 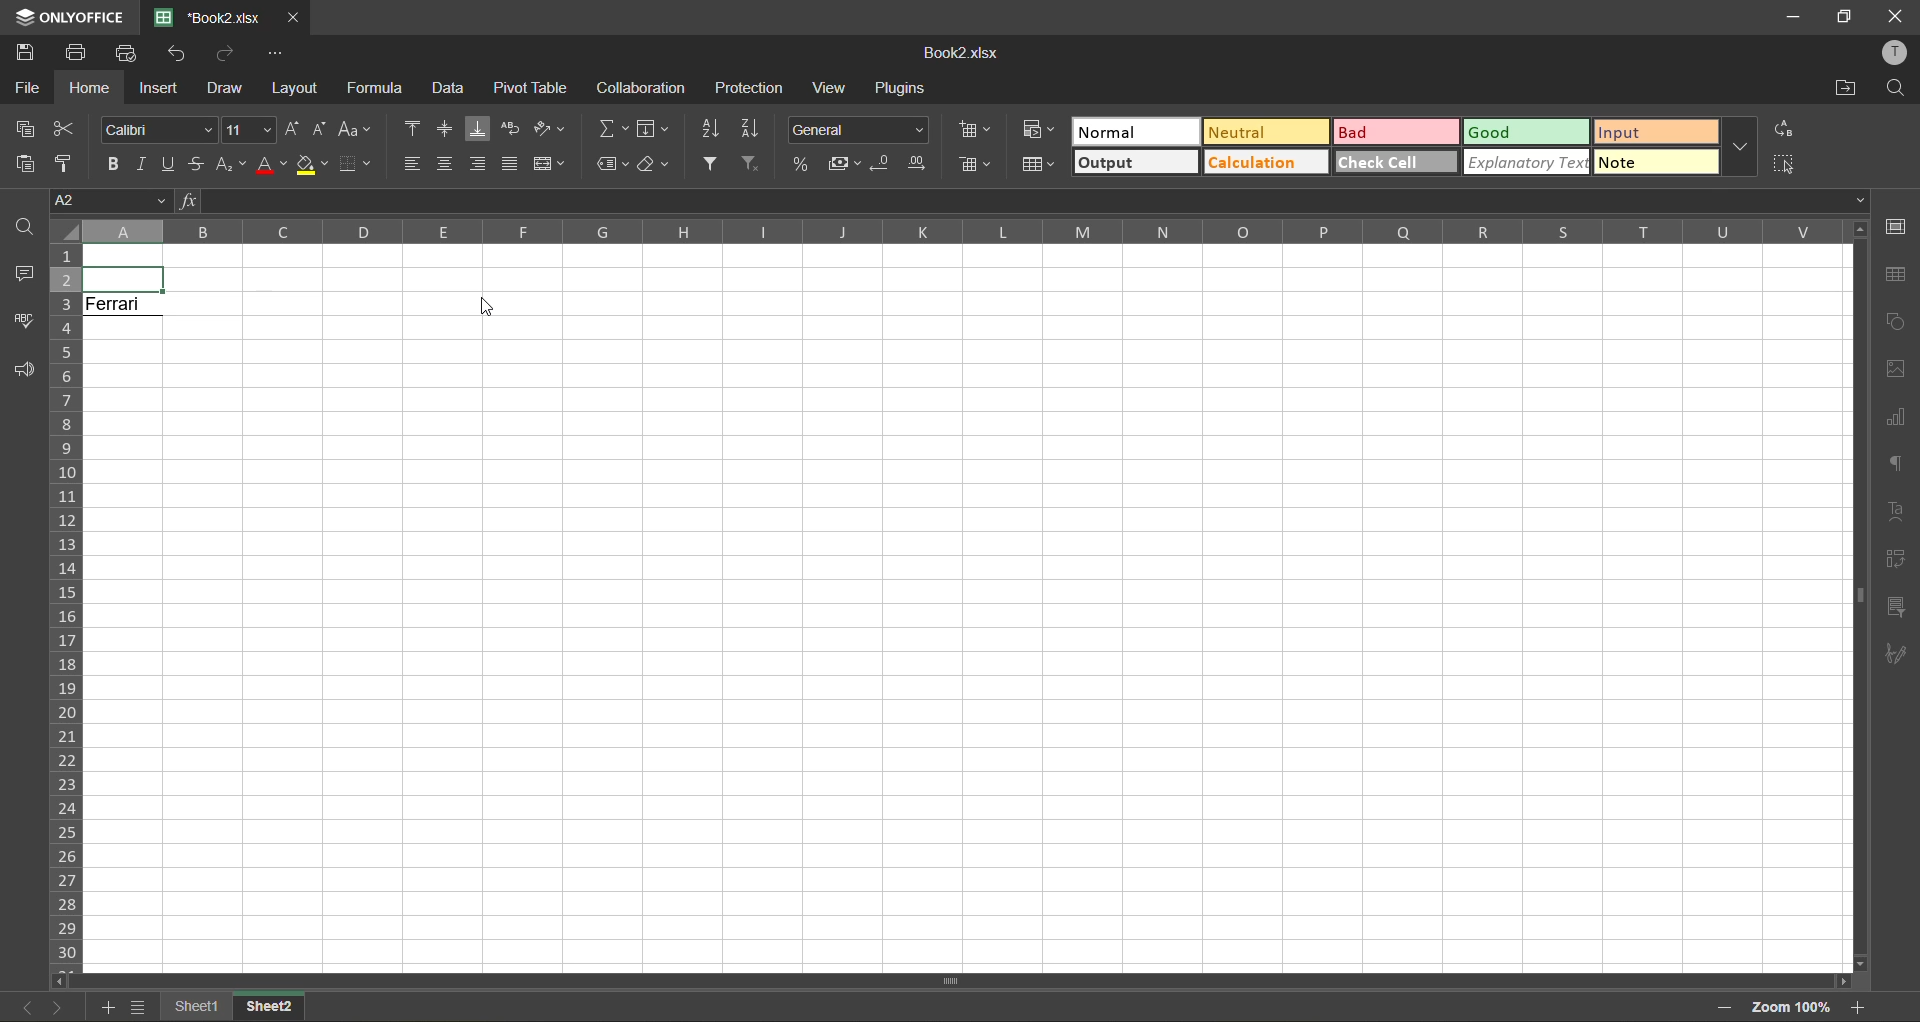 I want to click on select all, so click(x=1782, y=165).